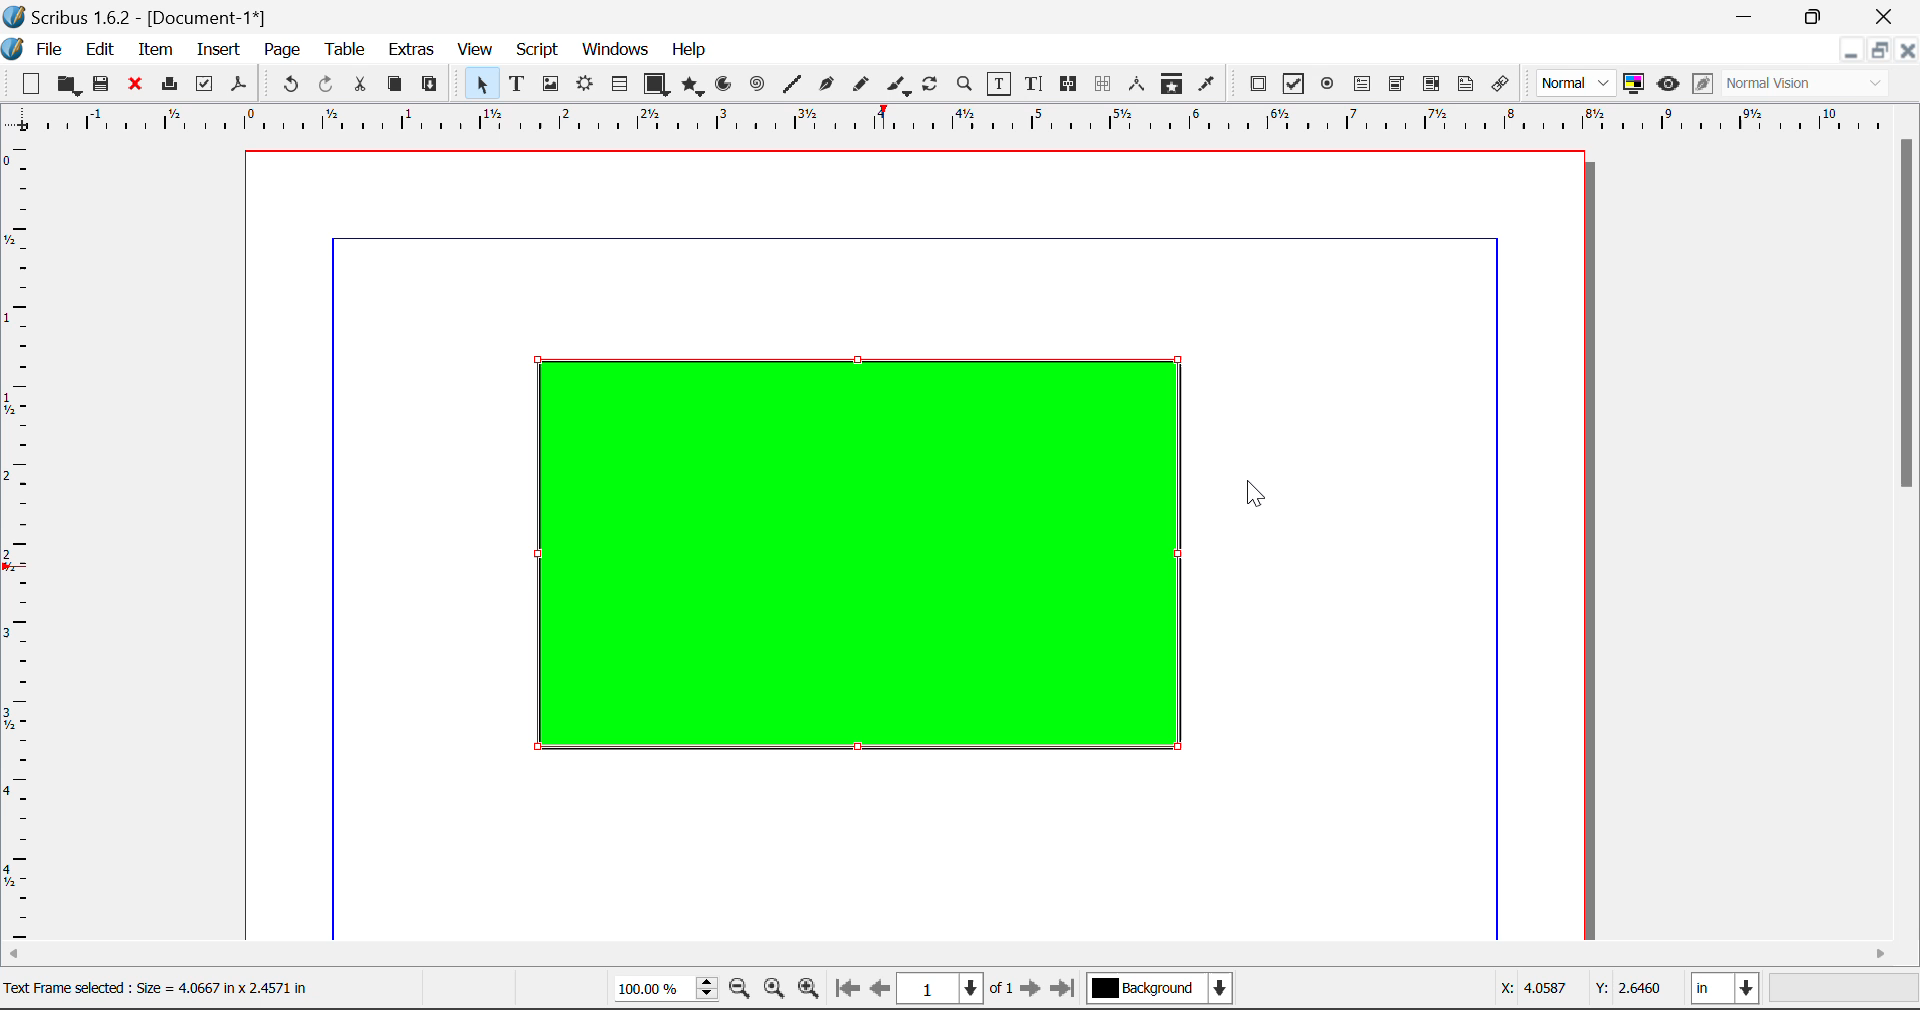 The width and height of the screenshot is (1920, 1010). I want to click on Link Frames, so click(1069, 84).